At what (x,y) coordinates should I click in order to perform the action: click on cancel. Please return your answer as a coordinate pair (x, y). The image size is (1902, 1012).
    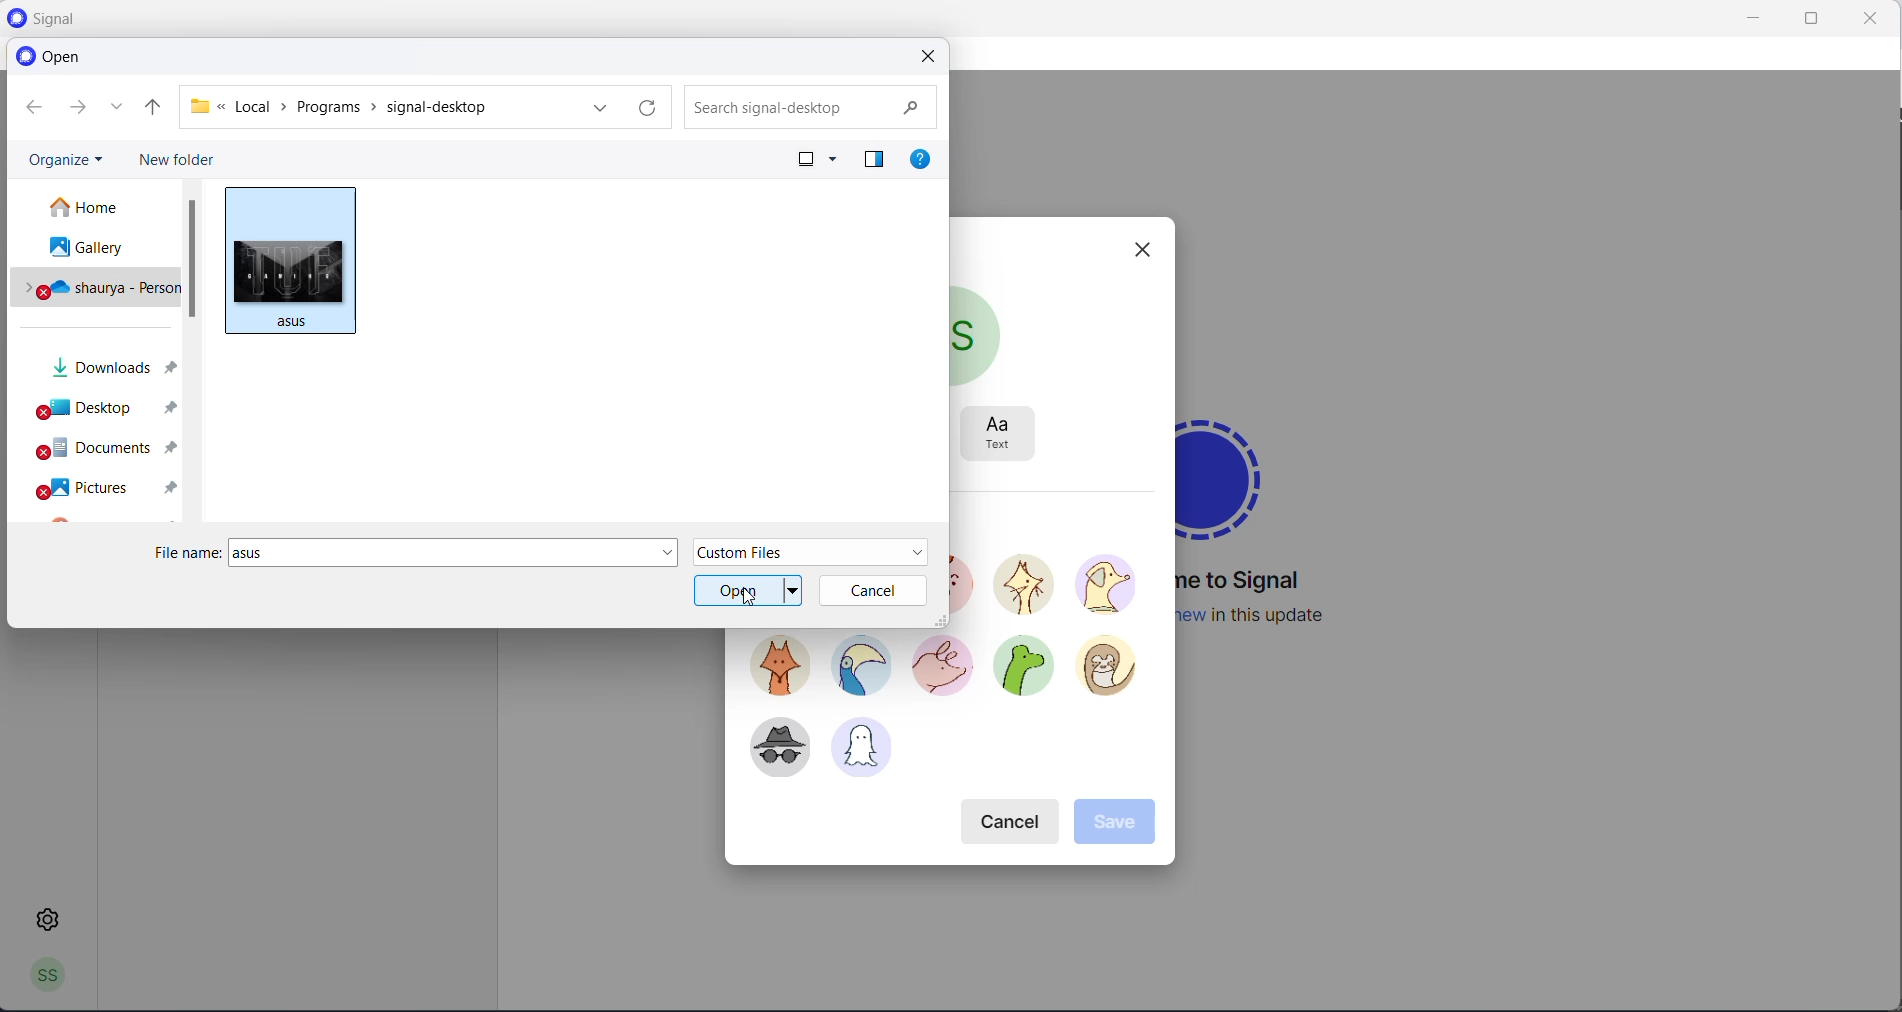
    Looking at the image, I should click on (876, 592).